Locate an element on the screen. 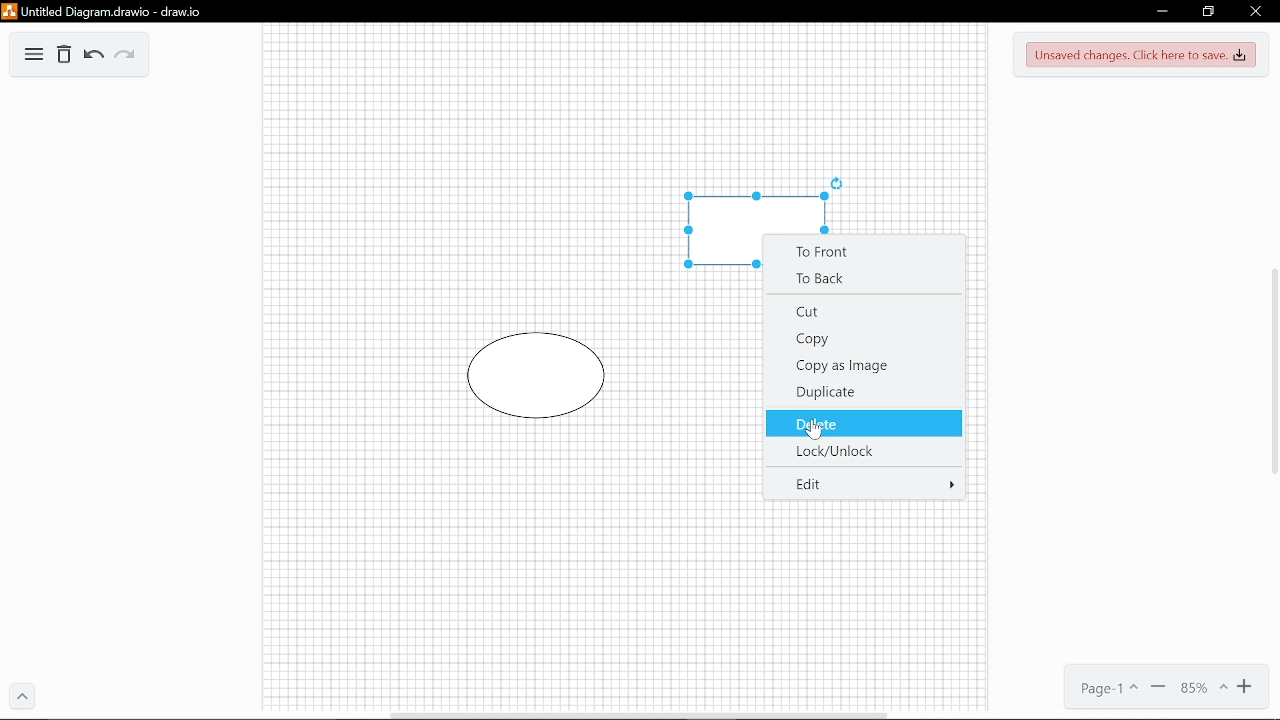 Image resolution: width=1280 pixels, height=720 pixels. Circle shape is located at coordinates (538, 376).